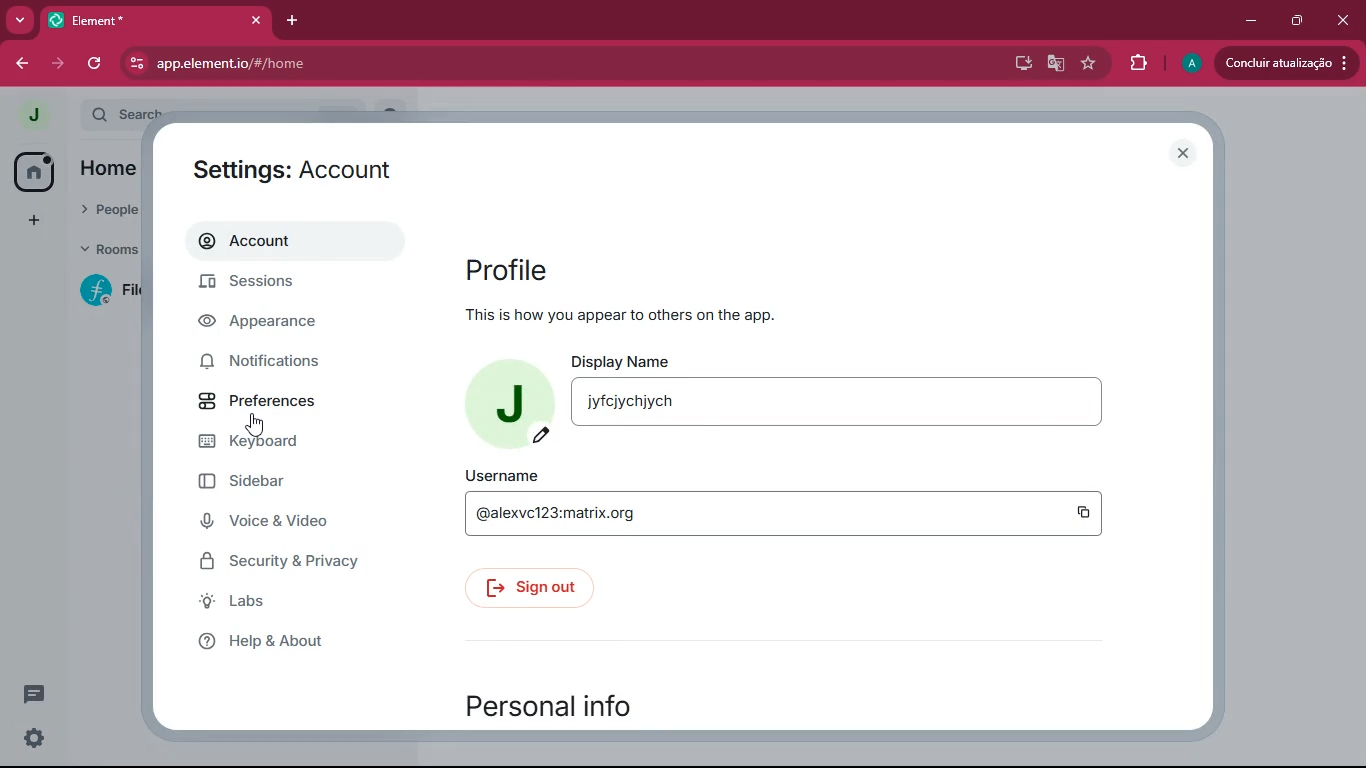  What do you see at coordinates (293, 239) in the screenshot?
I see `account` at bounding box center [293, 239].